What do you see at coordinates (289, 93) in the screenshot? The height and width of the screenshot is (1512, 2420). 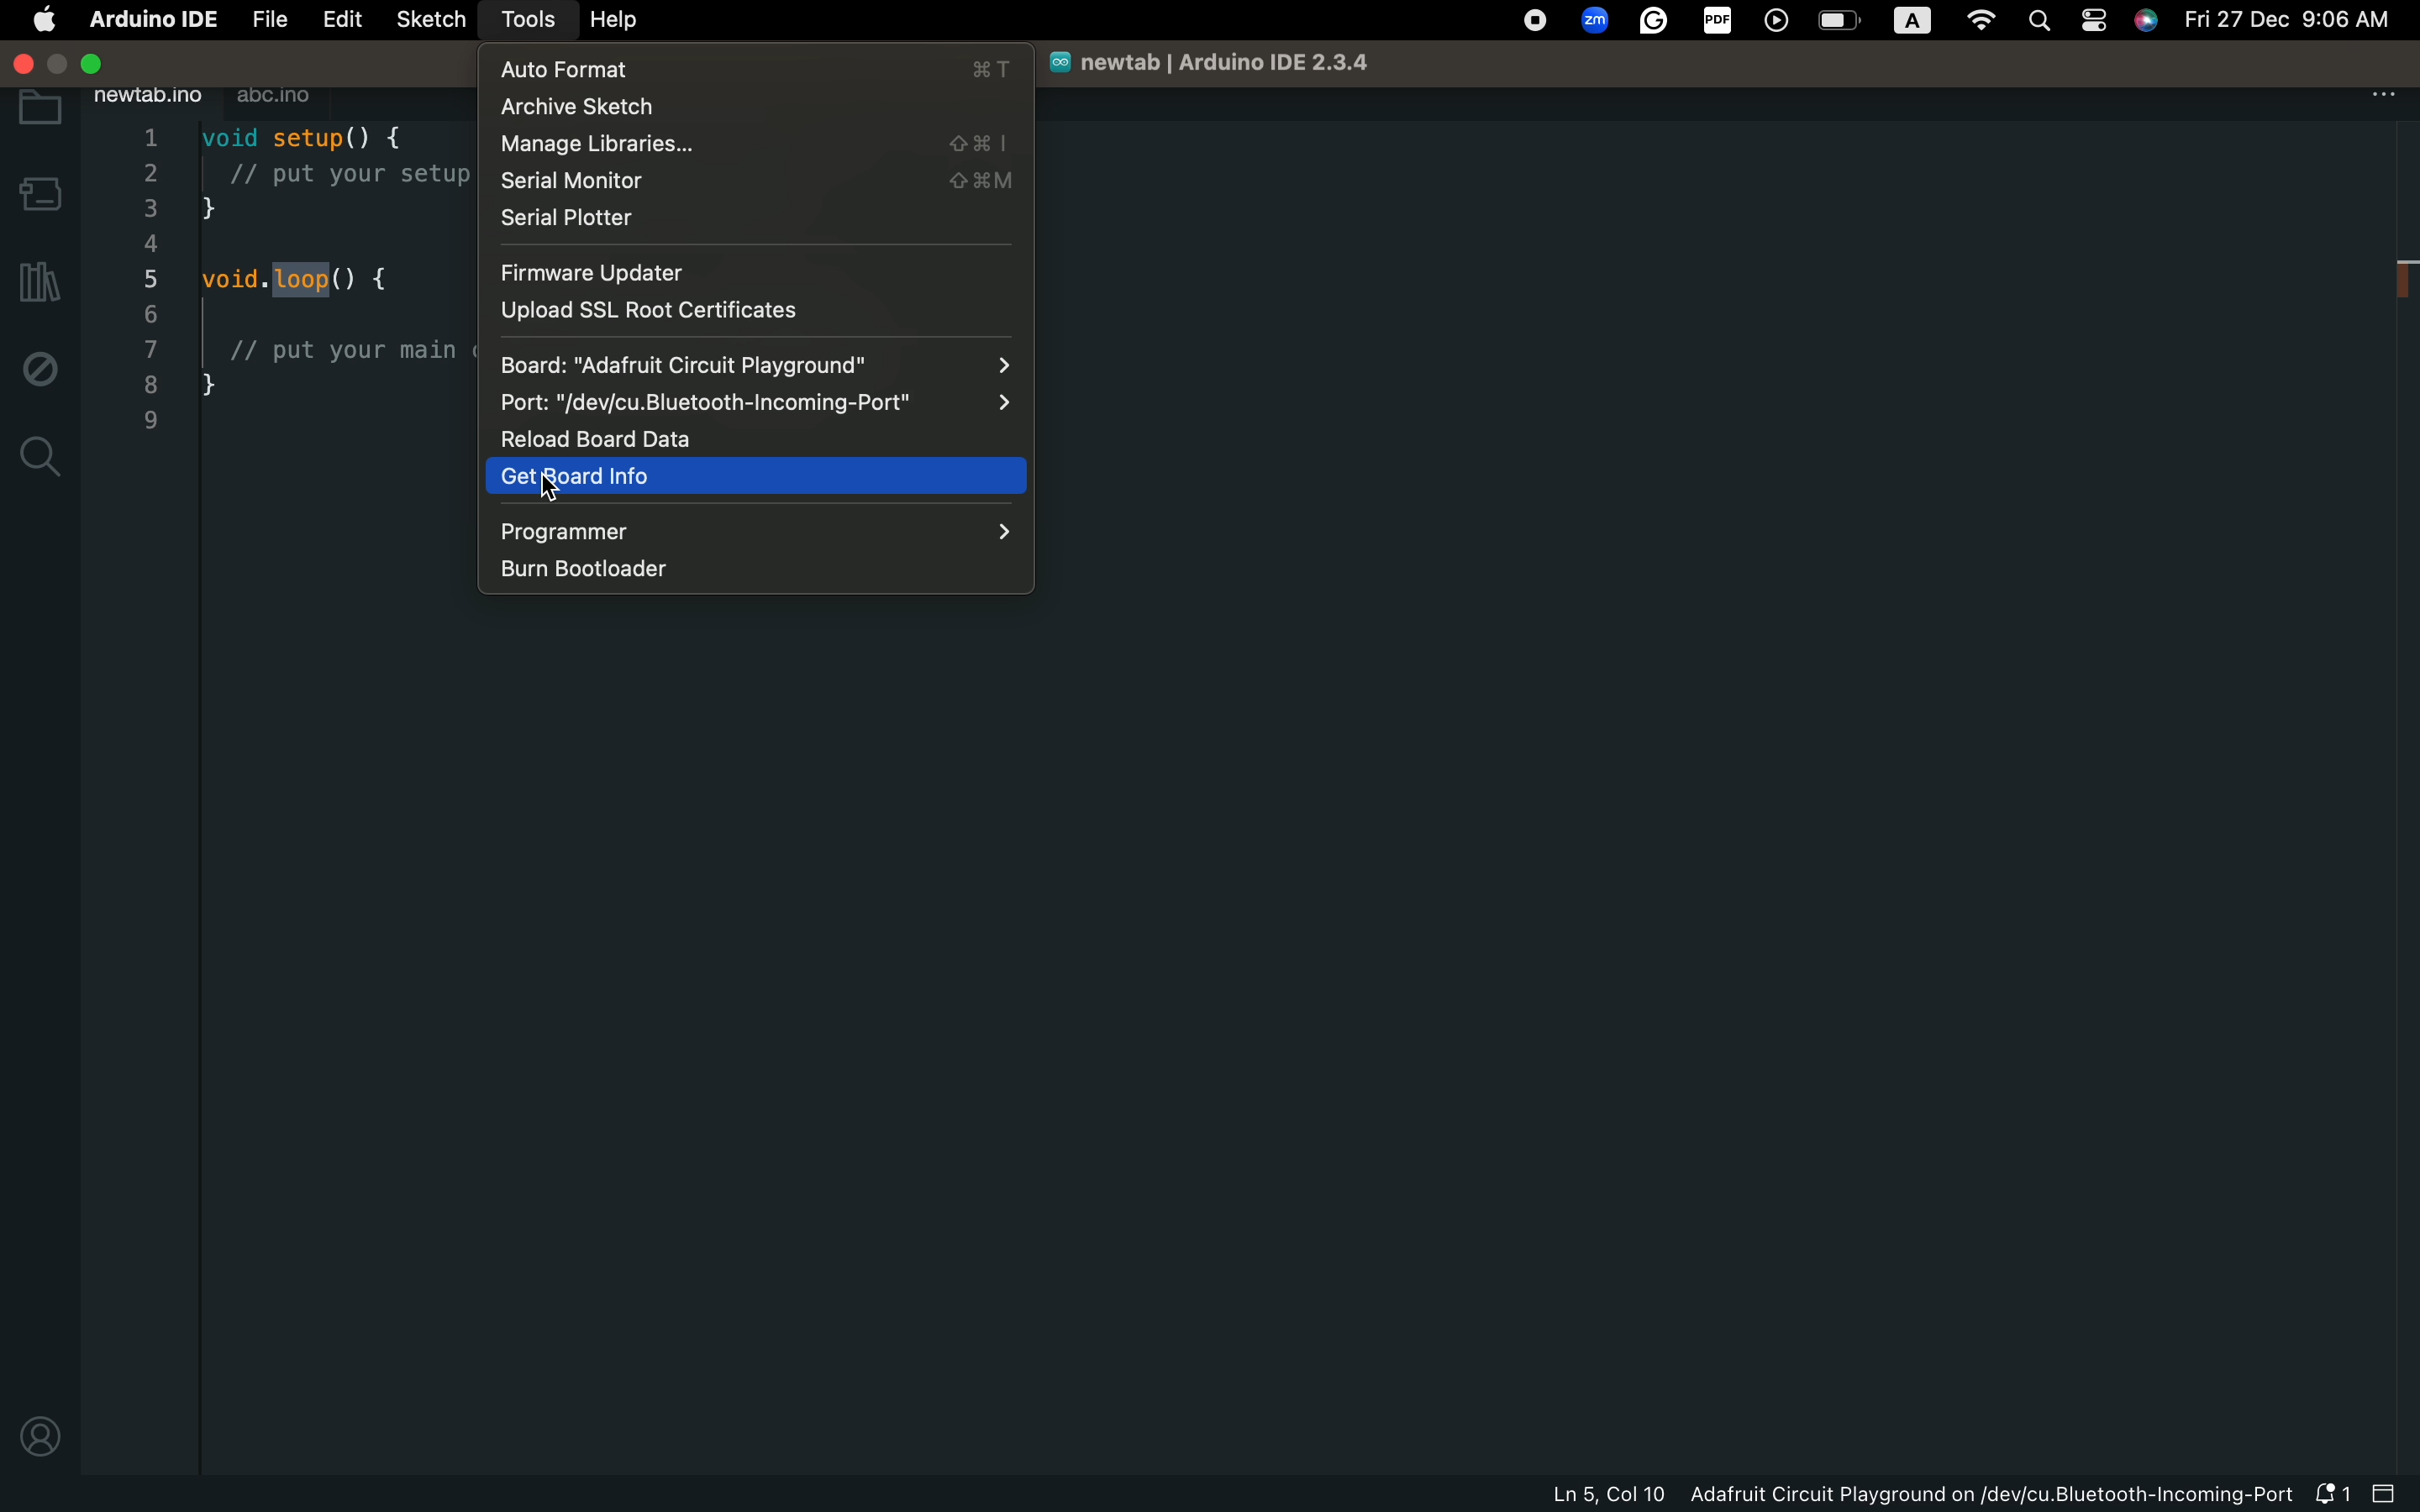 I see `abc.ino` at bounding box center [289, 93].